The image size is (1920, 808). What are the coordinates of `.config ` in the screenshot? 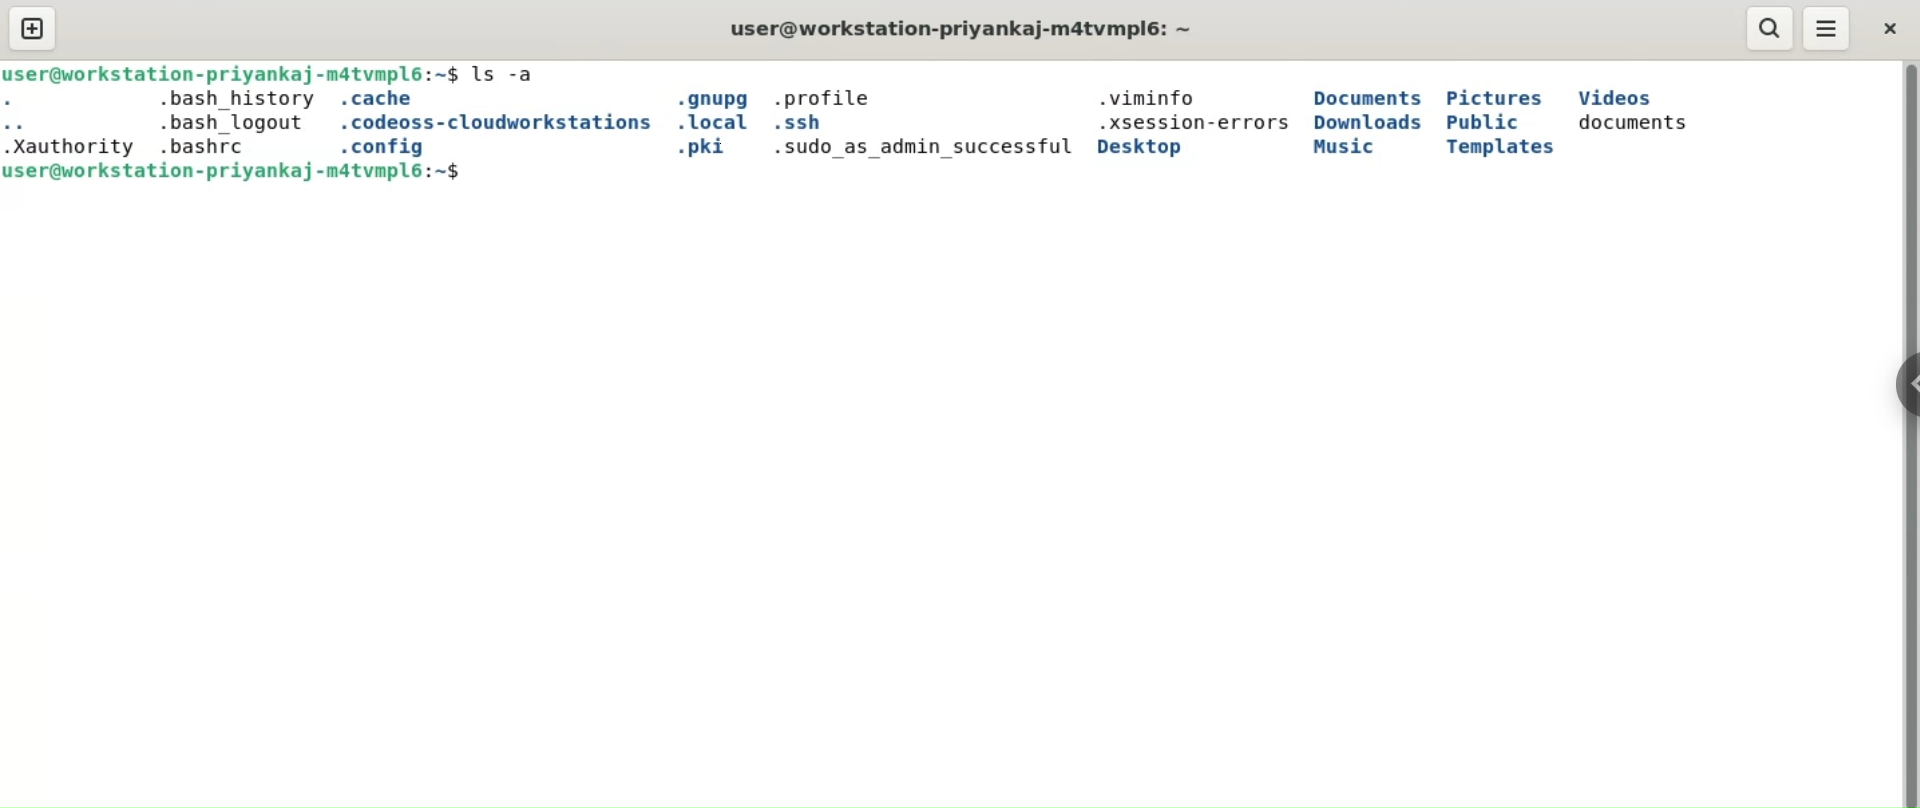 It's located at (394, 148).